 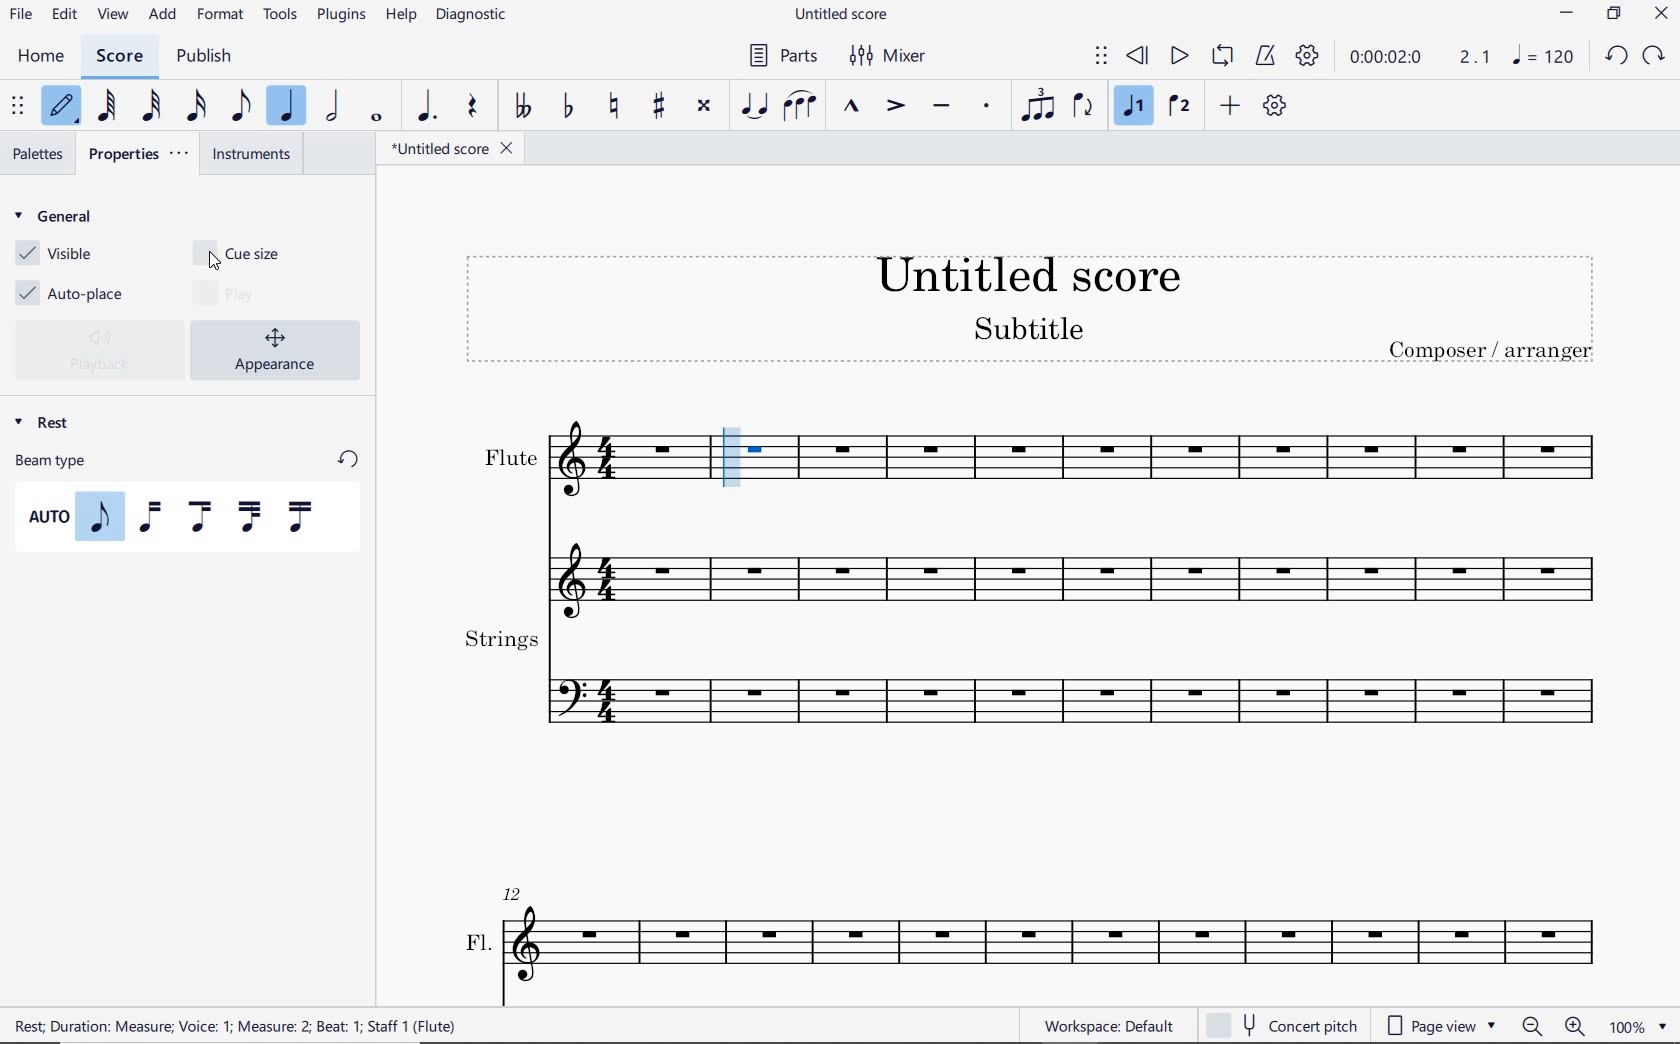 I want to click on PLAYBACK, so click(x=102, y=350).